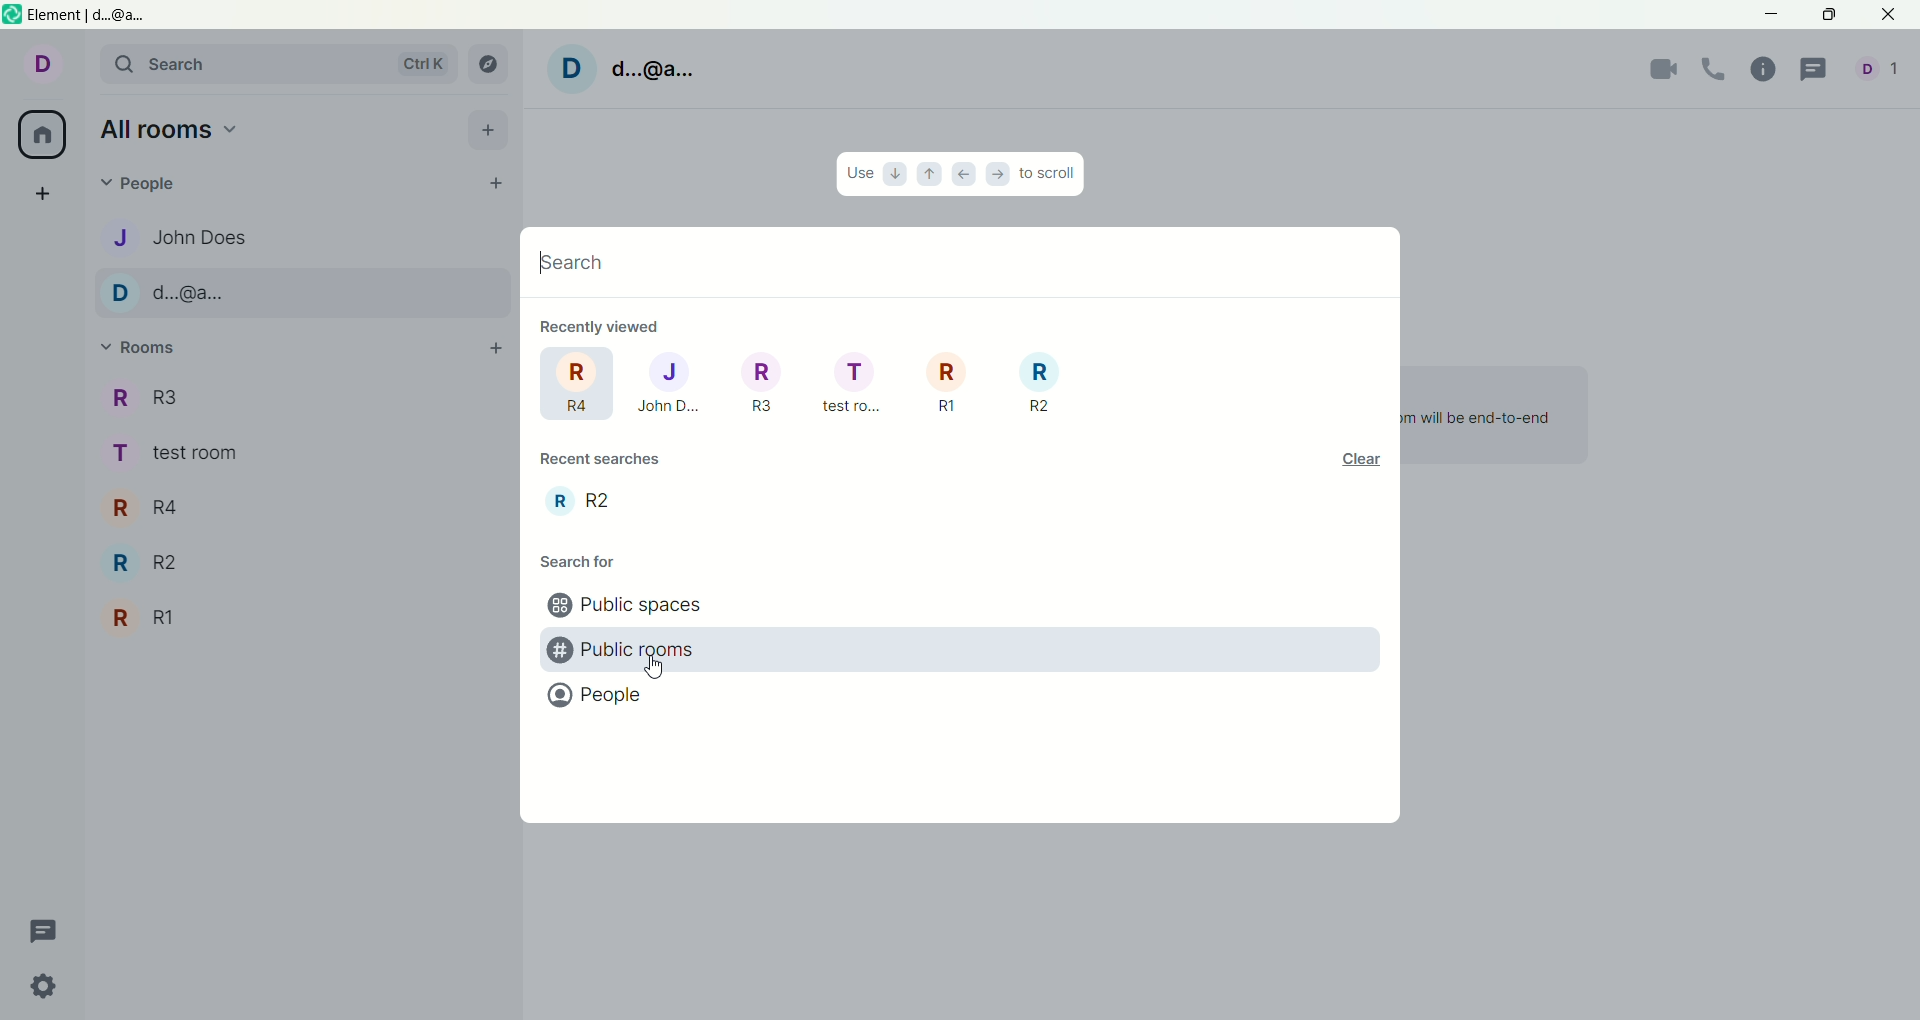 The image size is (1920, 1020). What do you see at coordinates (492, 130) in the screenshot?
I see `add` at bounding box center [492, 130].